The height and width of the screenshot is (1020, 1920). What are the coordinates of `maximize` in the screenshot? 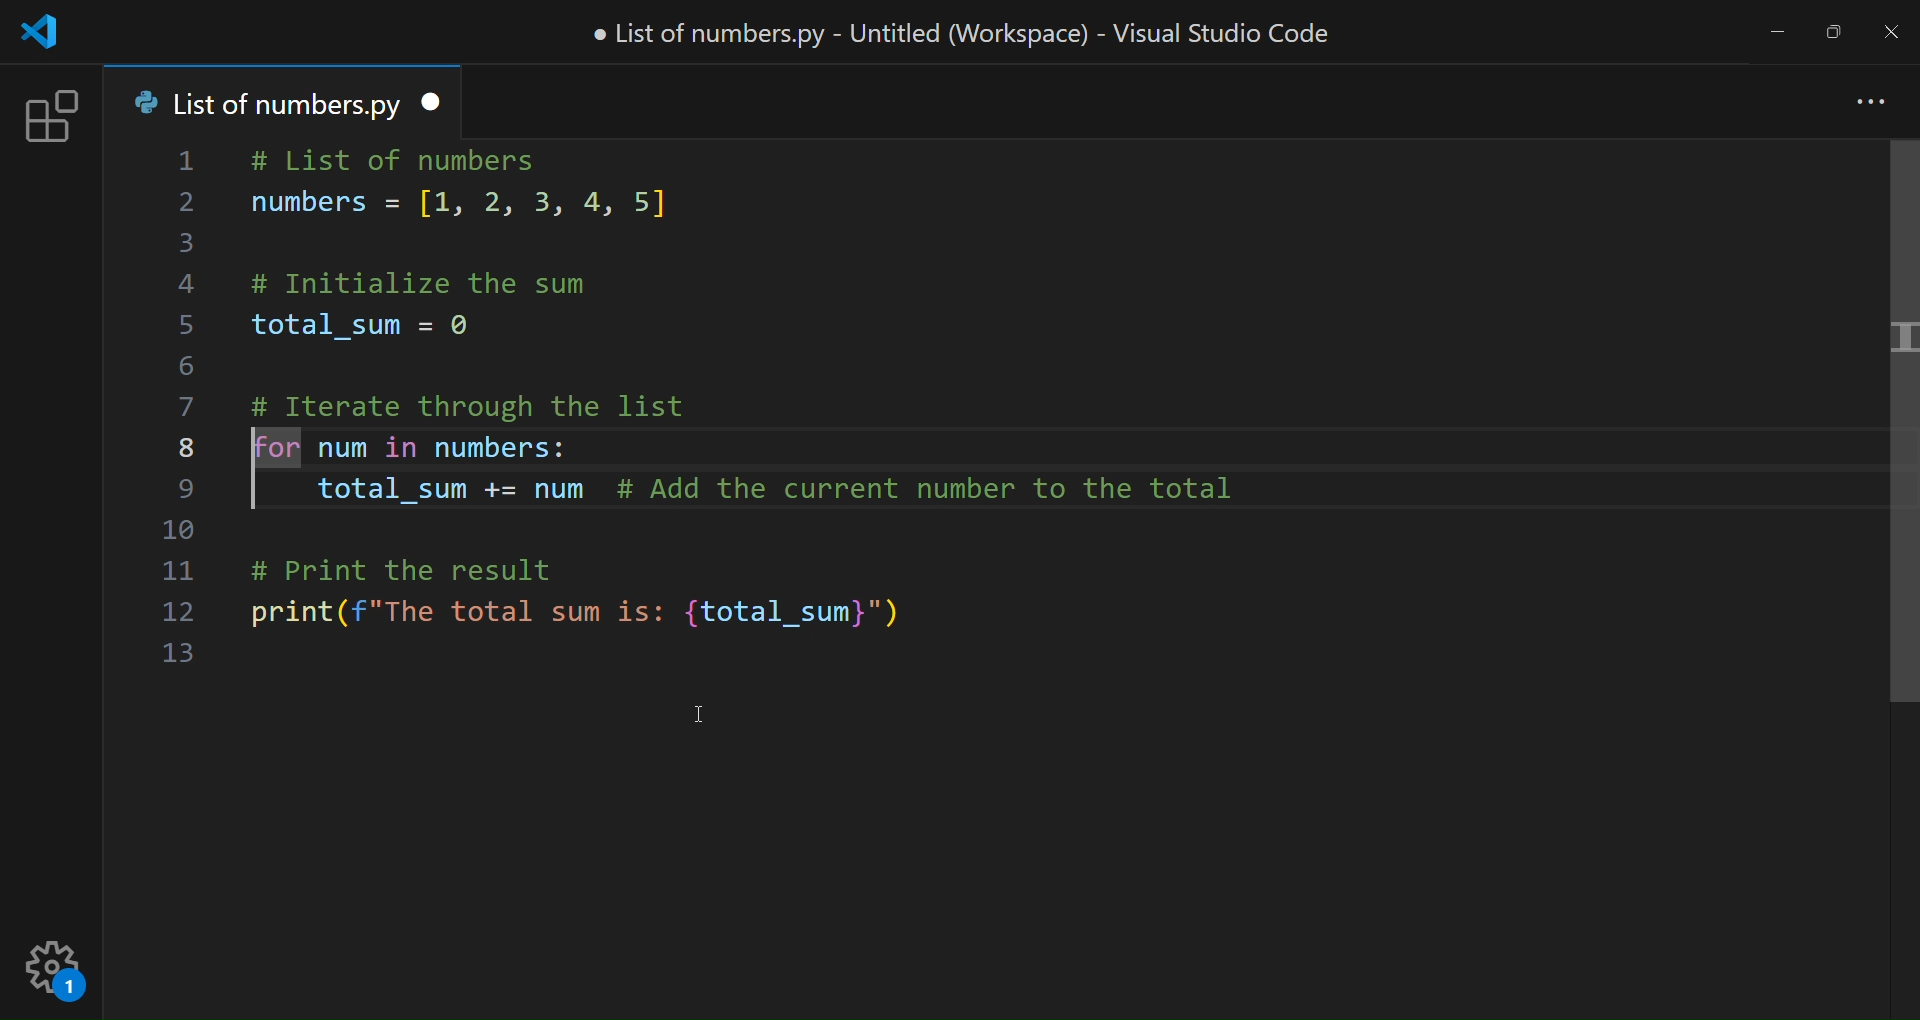 It's located at (1839, 25).